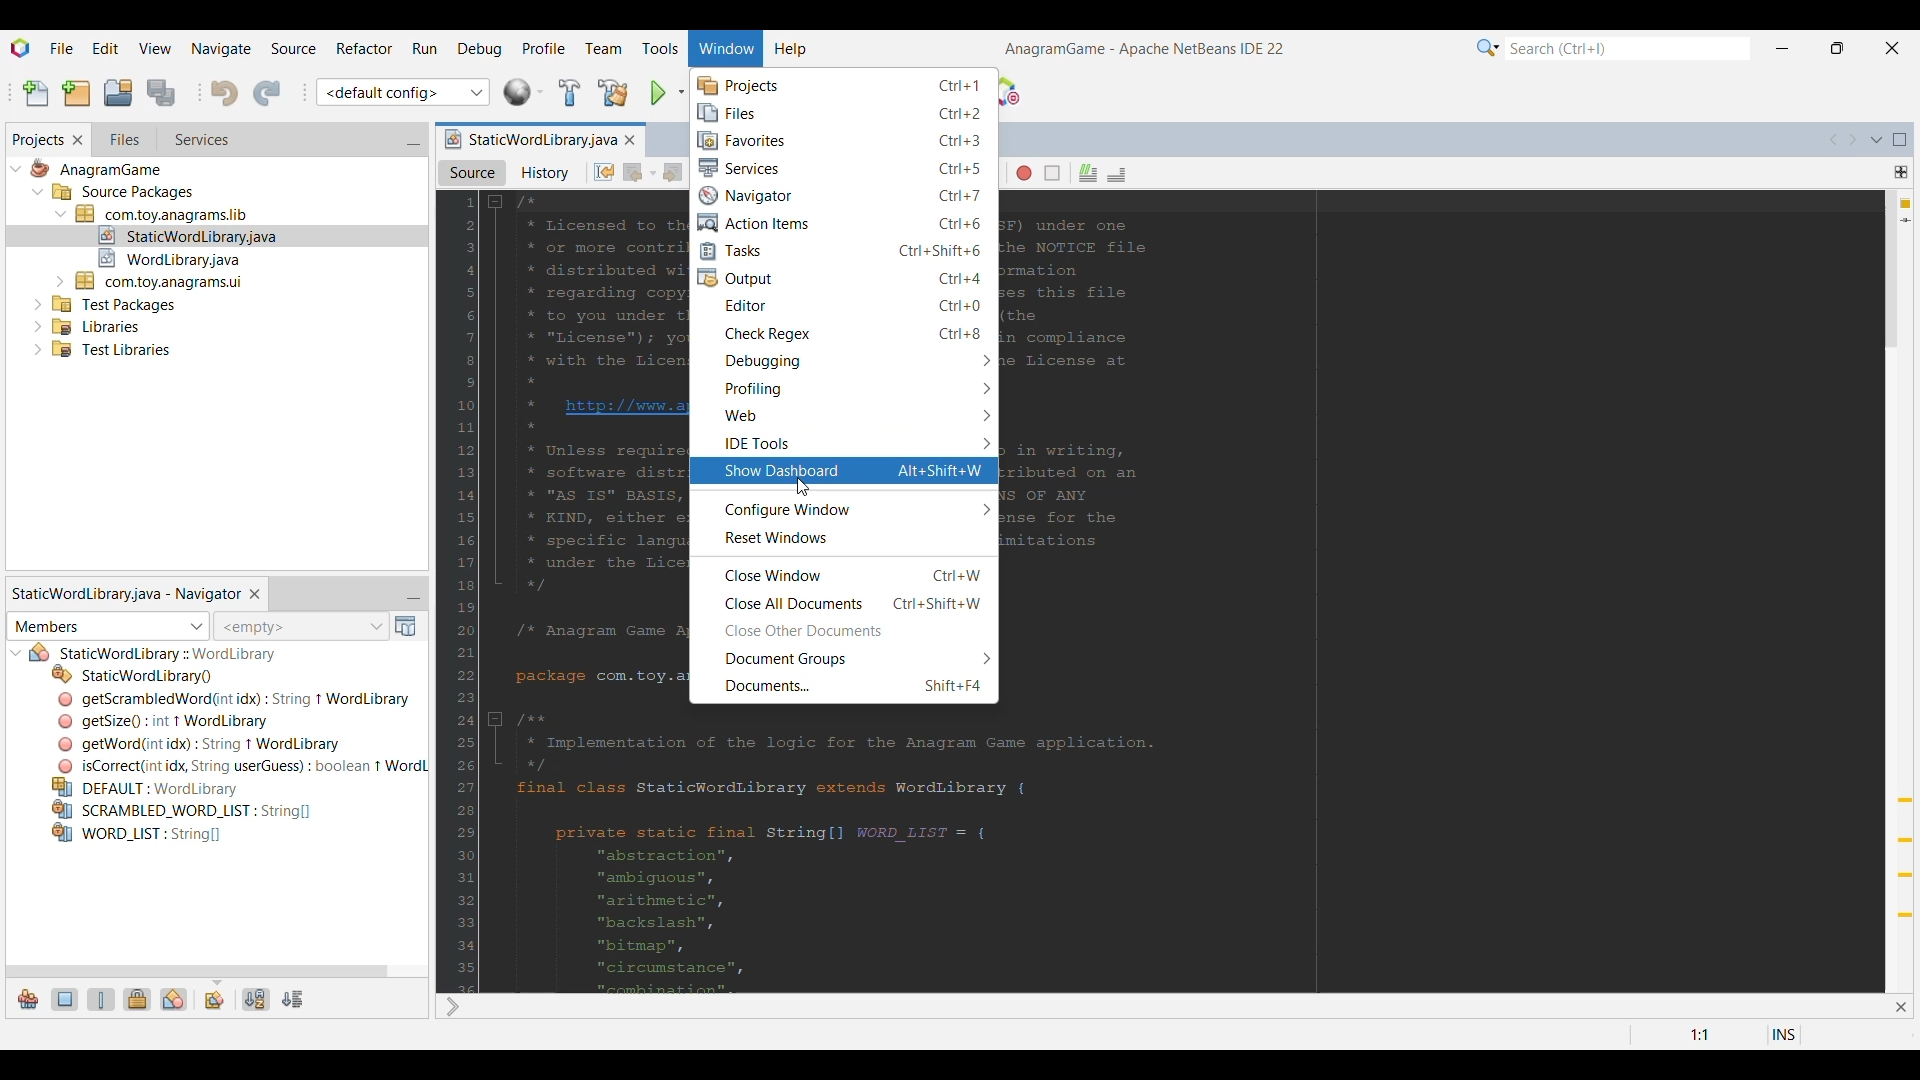 The image size is (1920, 1080). What do you see at coordinates (843, 631) in the screenshot?
I see `Close other documents` at bounding box center [843, 631].